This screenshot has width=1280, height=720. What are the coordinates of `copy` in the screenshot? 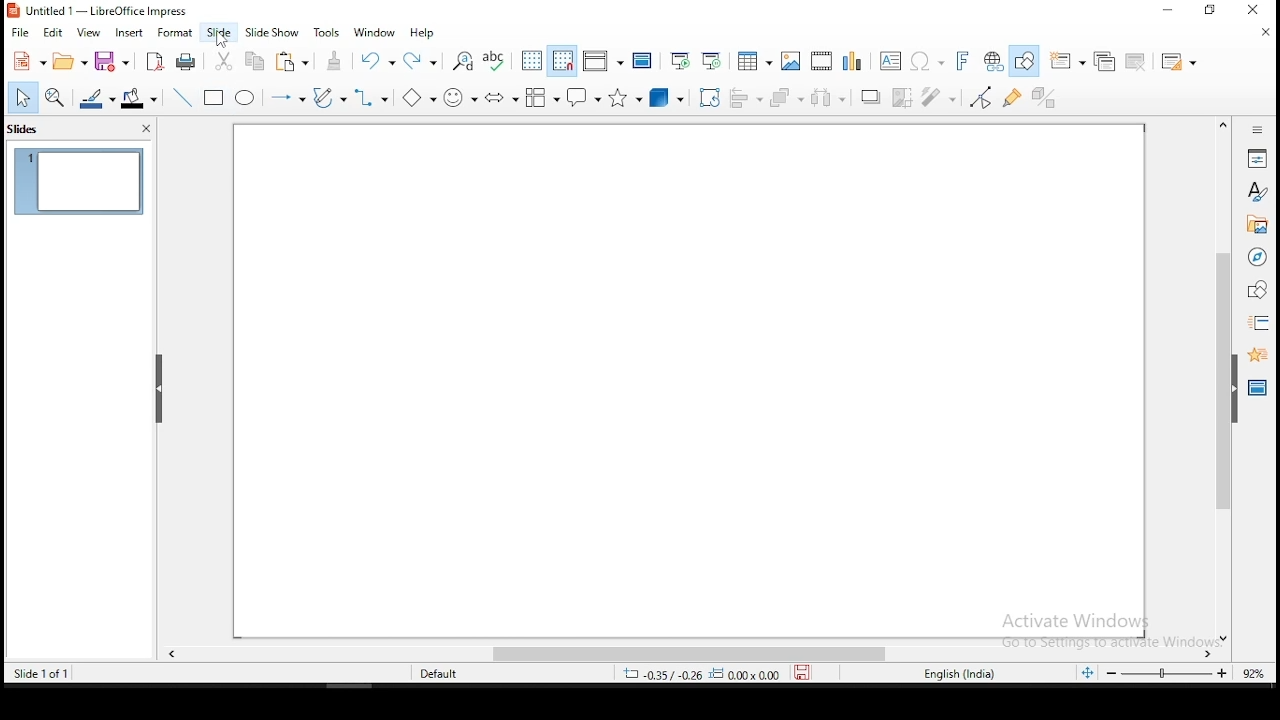 It's located at (259, 64).